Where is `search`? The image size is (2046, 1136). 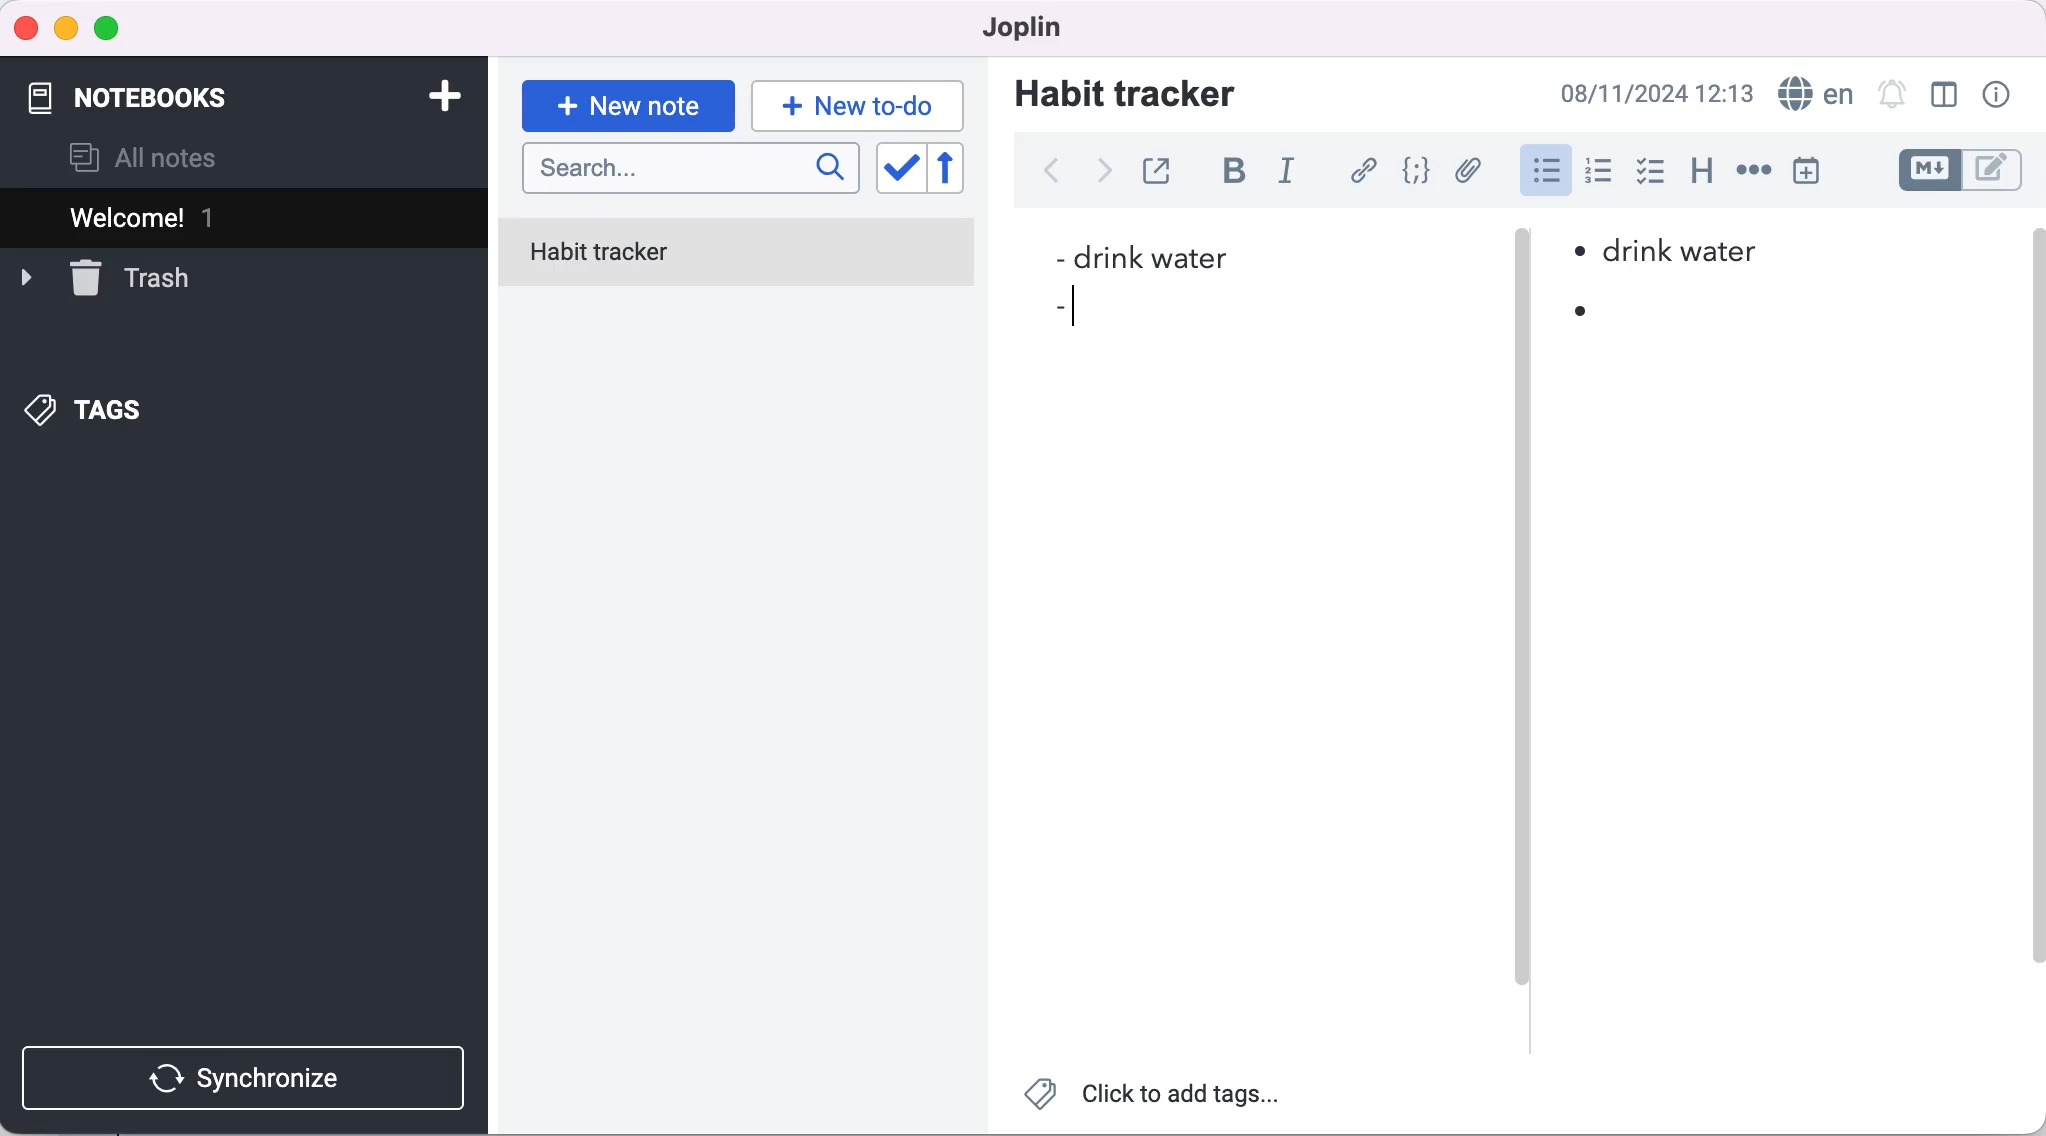
search is located at coordinates (691, 170).